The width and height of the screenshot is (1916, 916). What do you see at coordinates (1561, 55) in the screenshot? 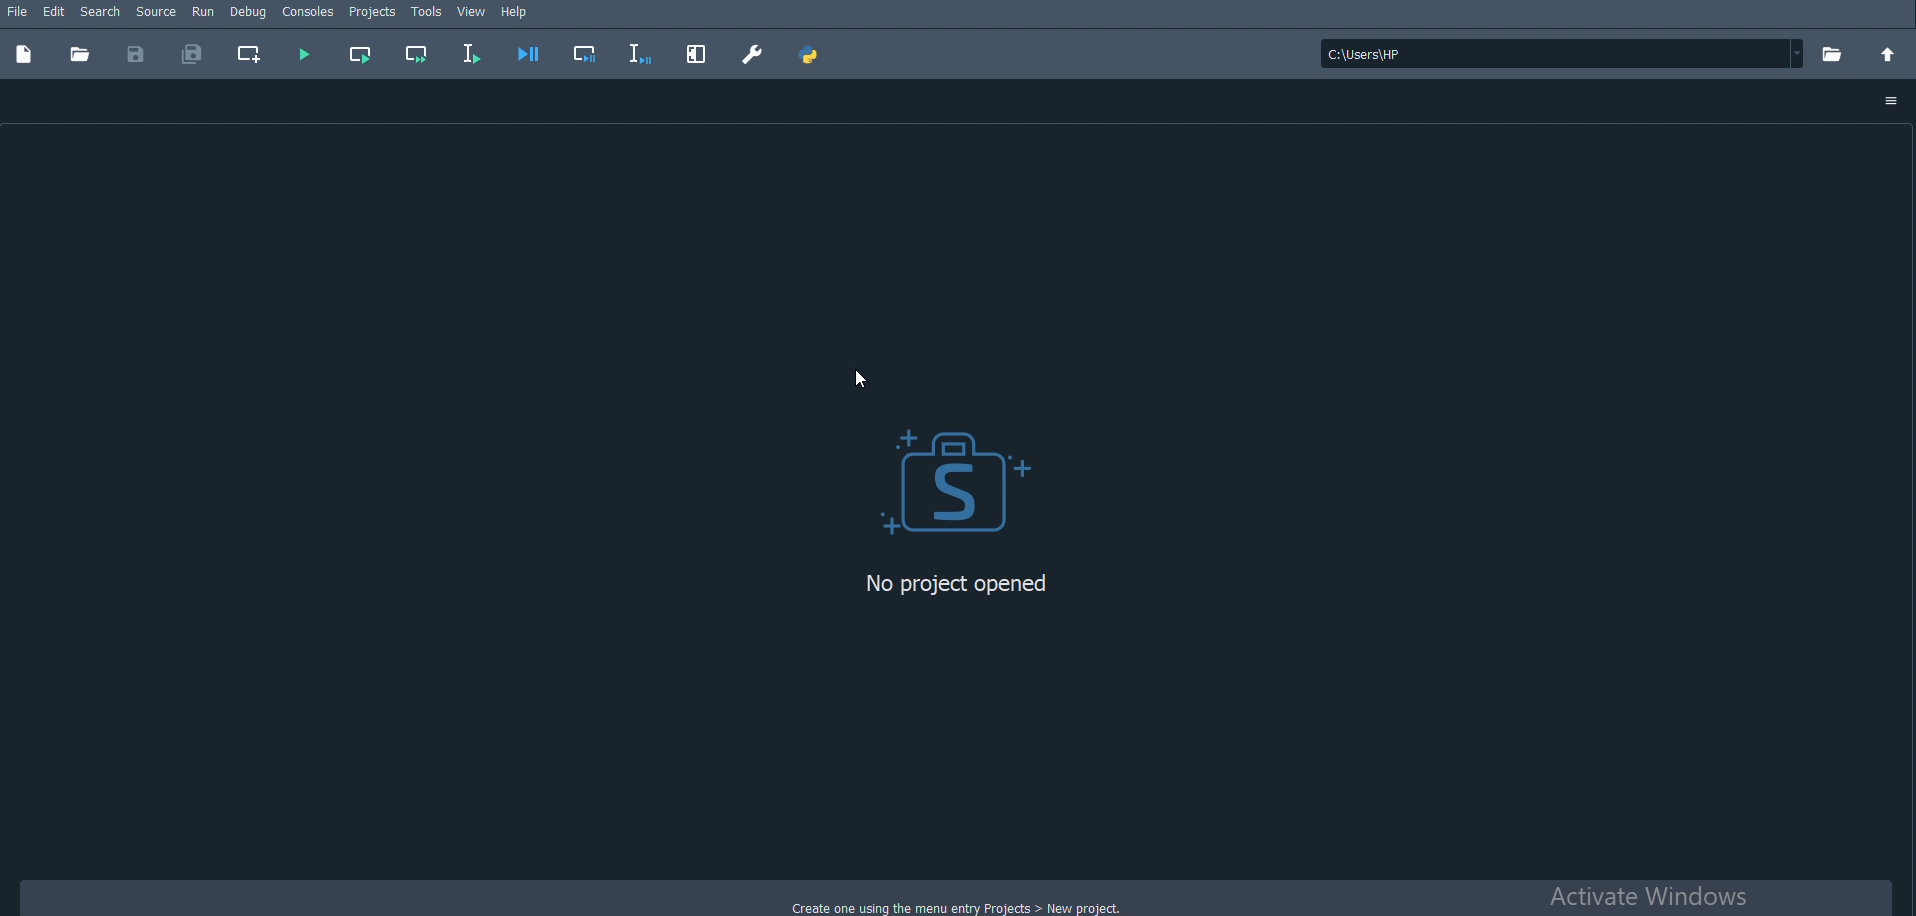
I see `File location` at bounding box center [1561, 55].